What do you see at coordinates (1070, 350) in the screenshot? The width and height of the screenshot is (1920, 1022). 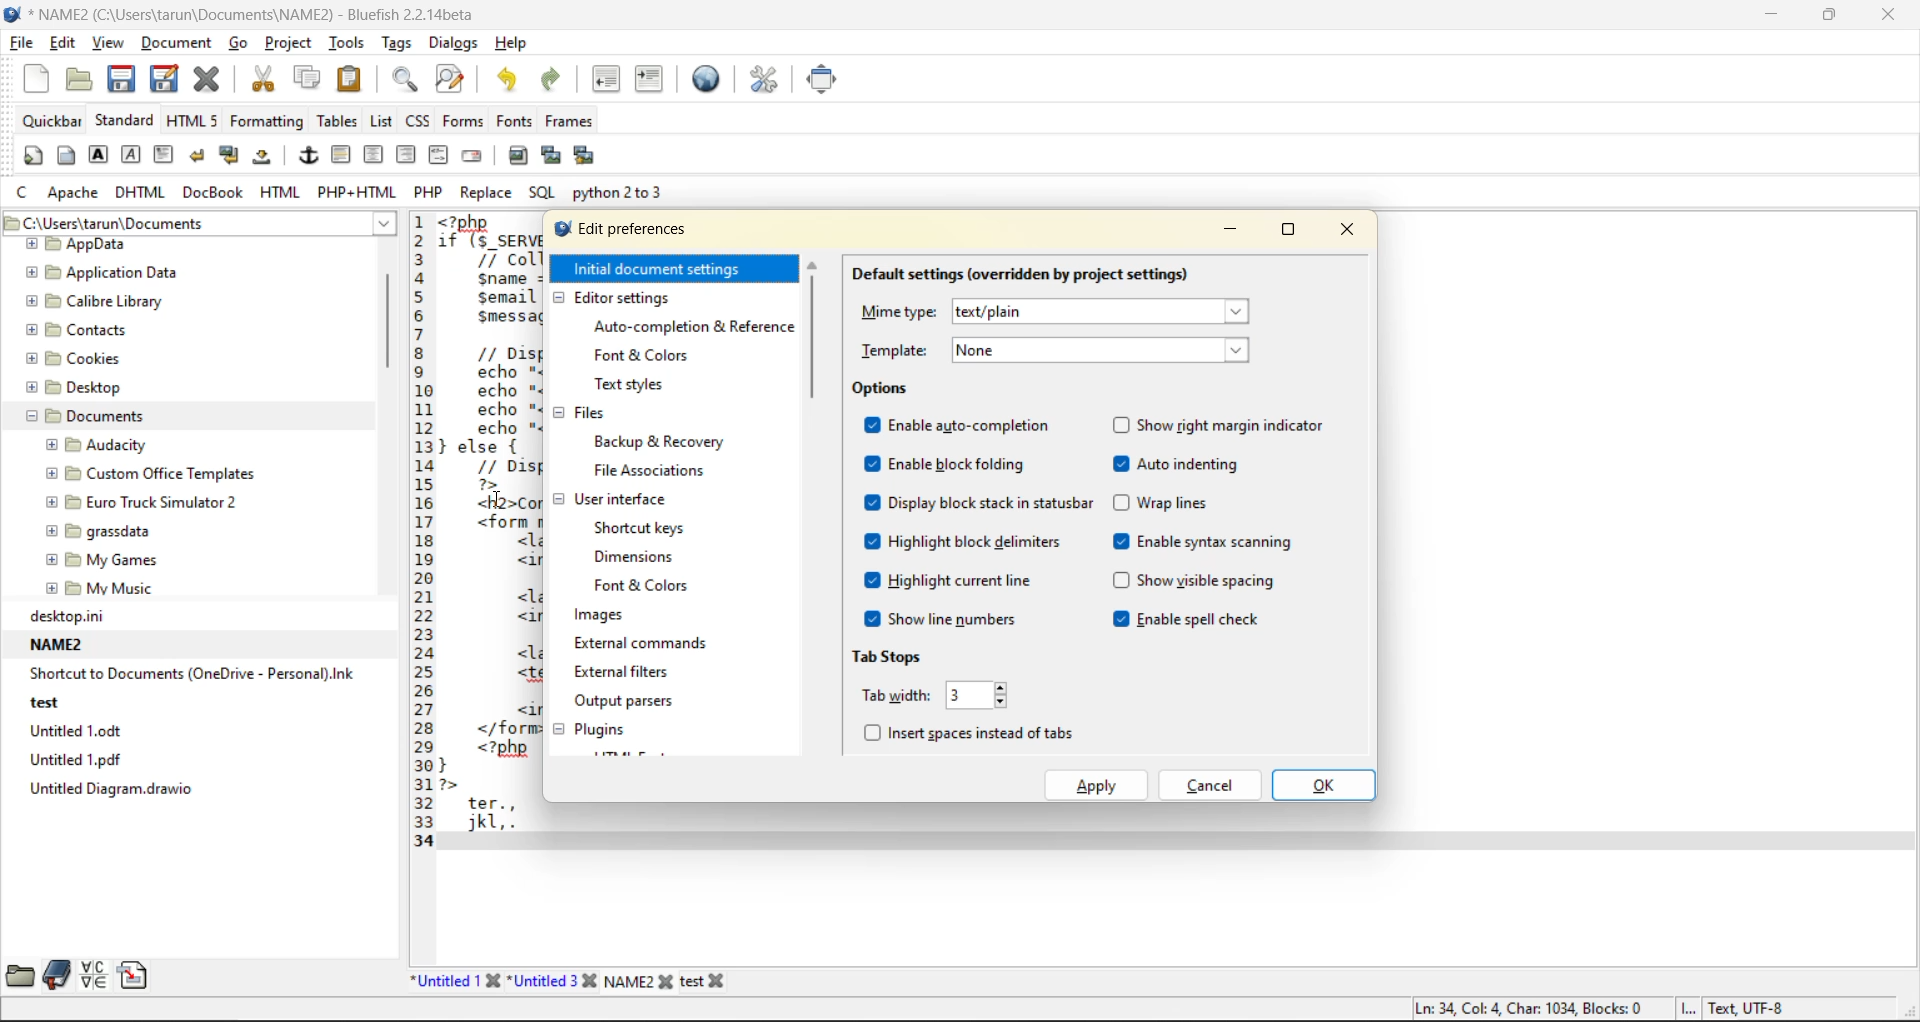 I see `template` at bounding box center [1070, 350].